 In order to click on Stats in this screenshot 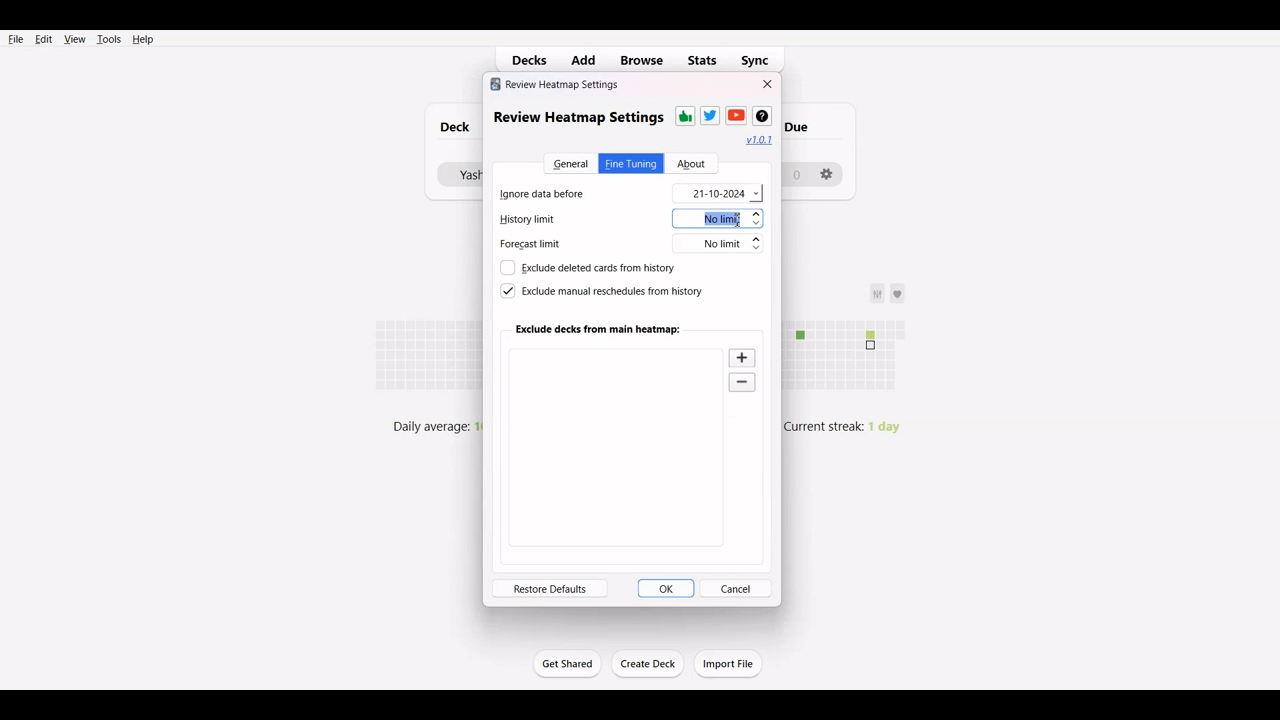, I will do `click(703, 60)`.